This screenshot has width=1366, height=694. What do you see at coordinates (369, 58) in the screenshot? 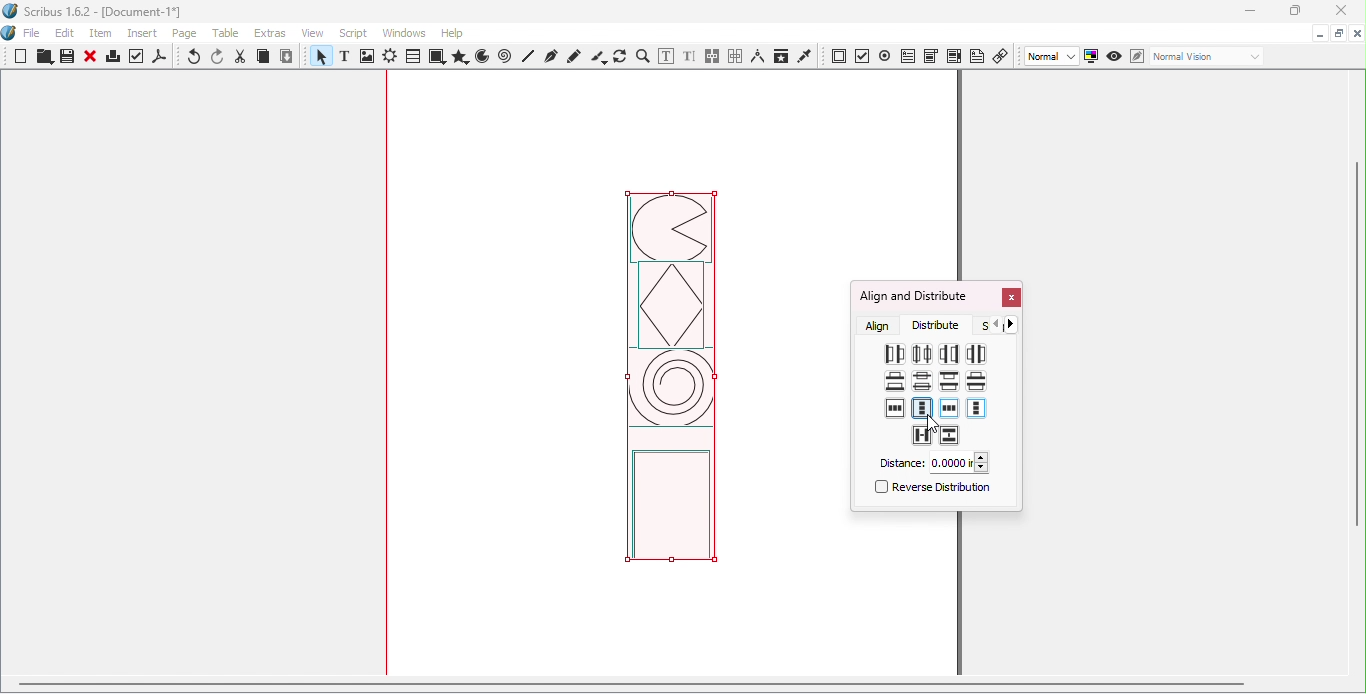
I see `Image frame` at bounding box center [369, 58].